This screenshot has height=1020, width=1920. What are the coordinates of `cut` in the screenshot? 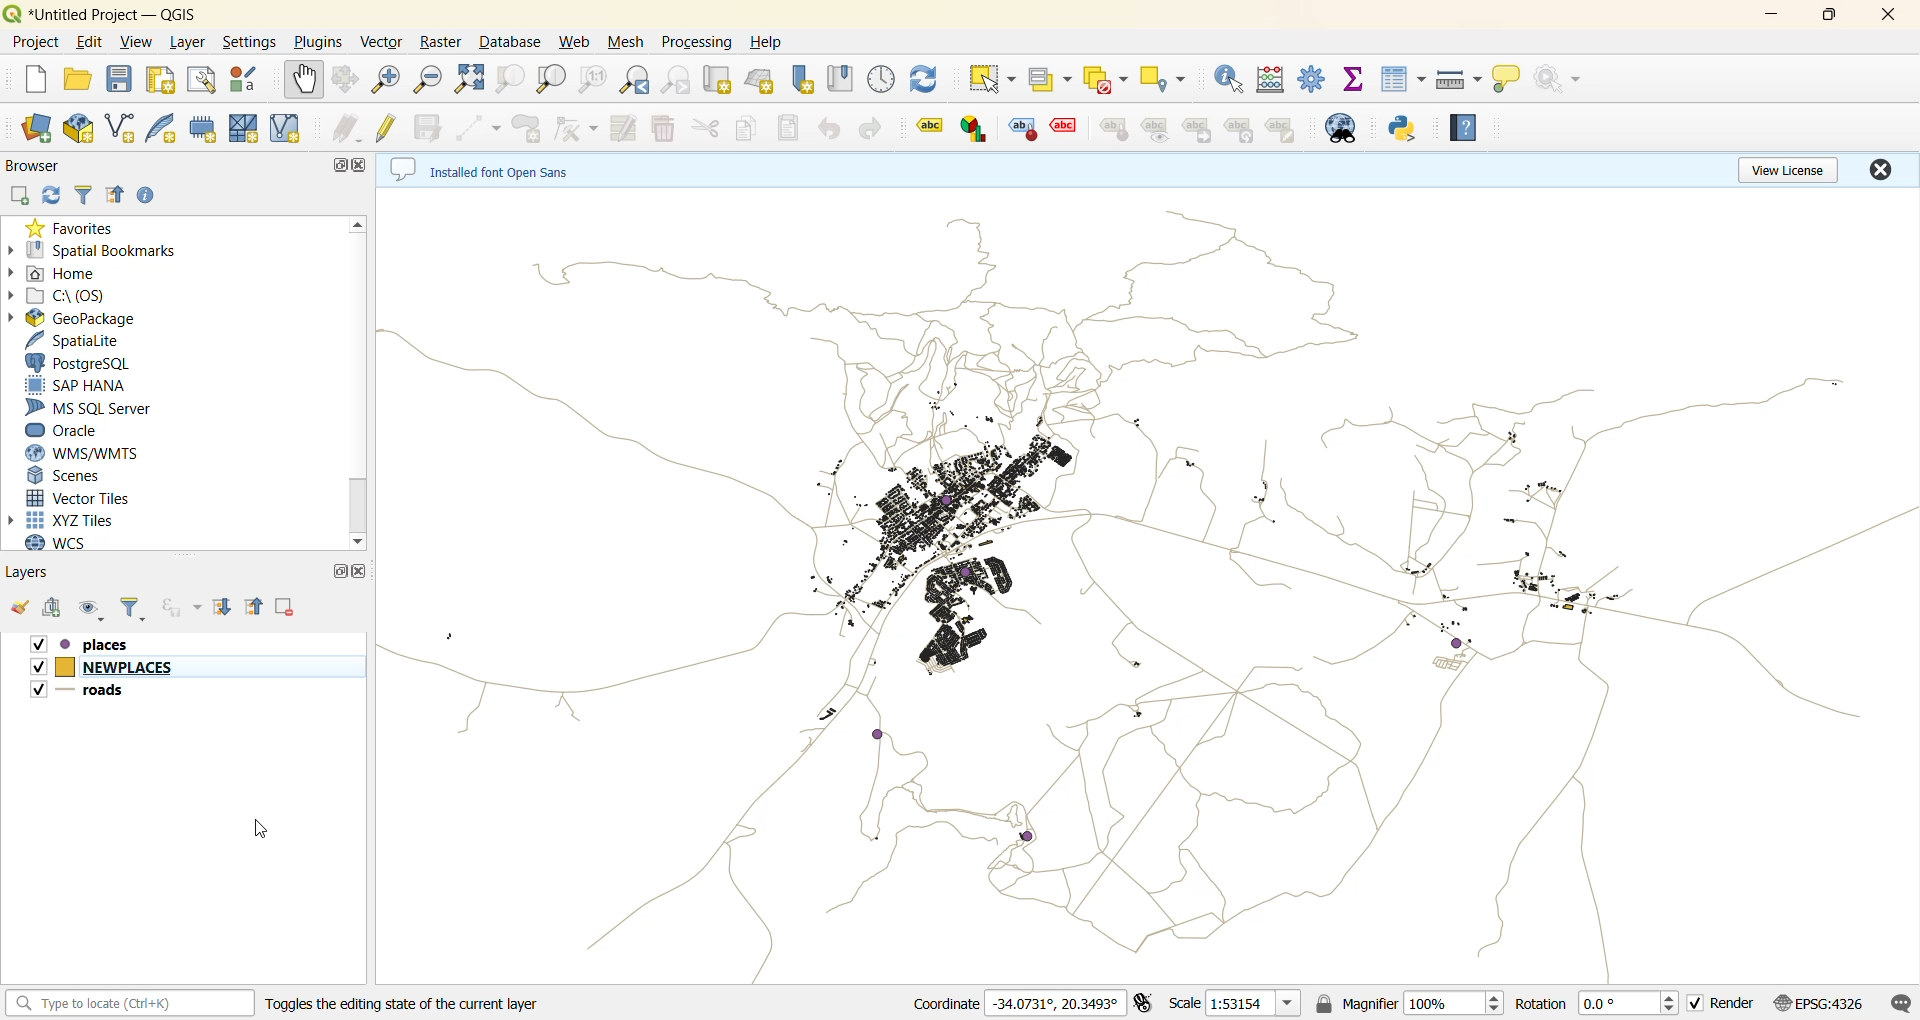 It's located at (703, 127).